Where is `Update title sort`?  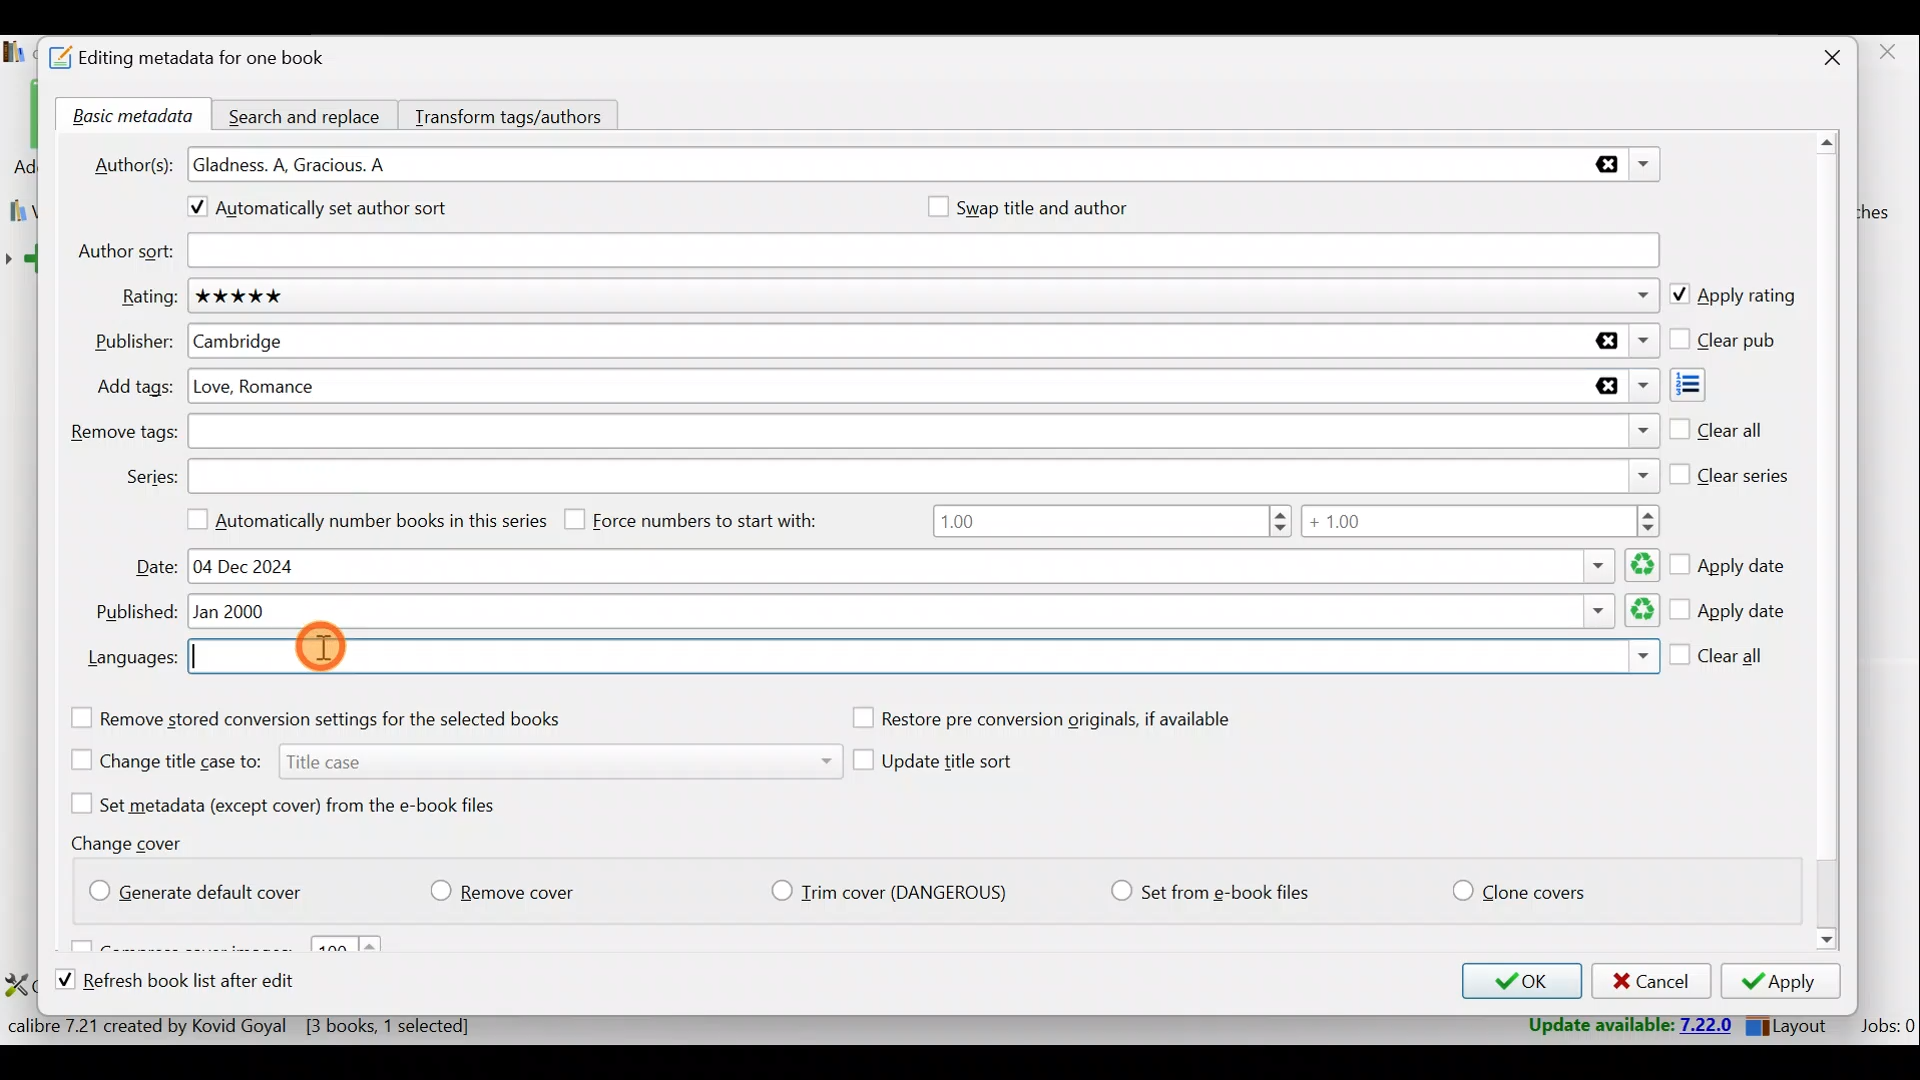 Update title sort is located at coordinates (952, 765).